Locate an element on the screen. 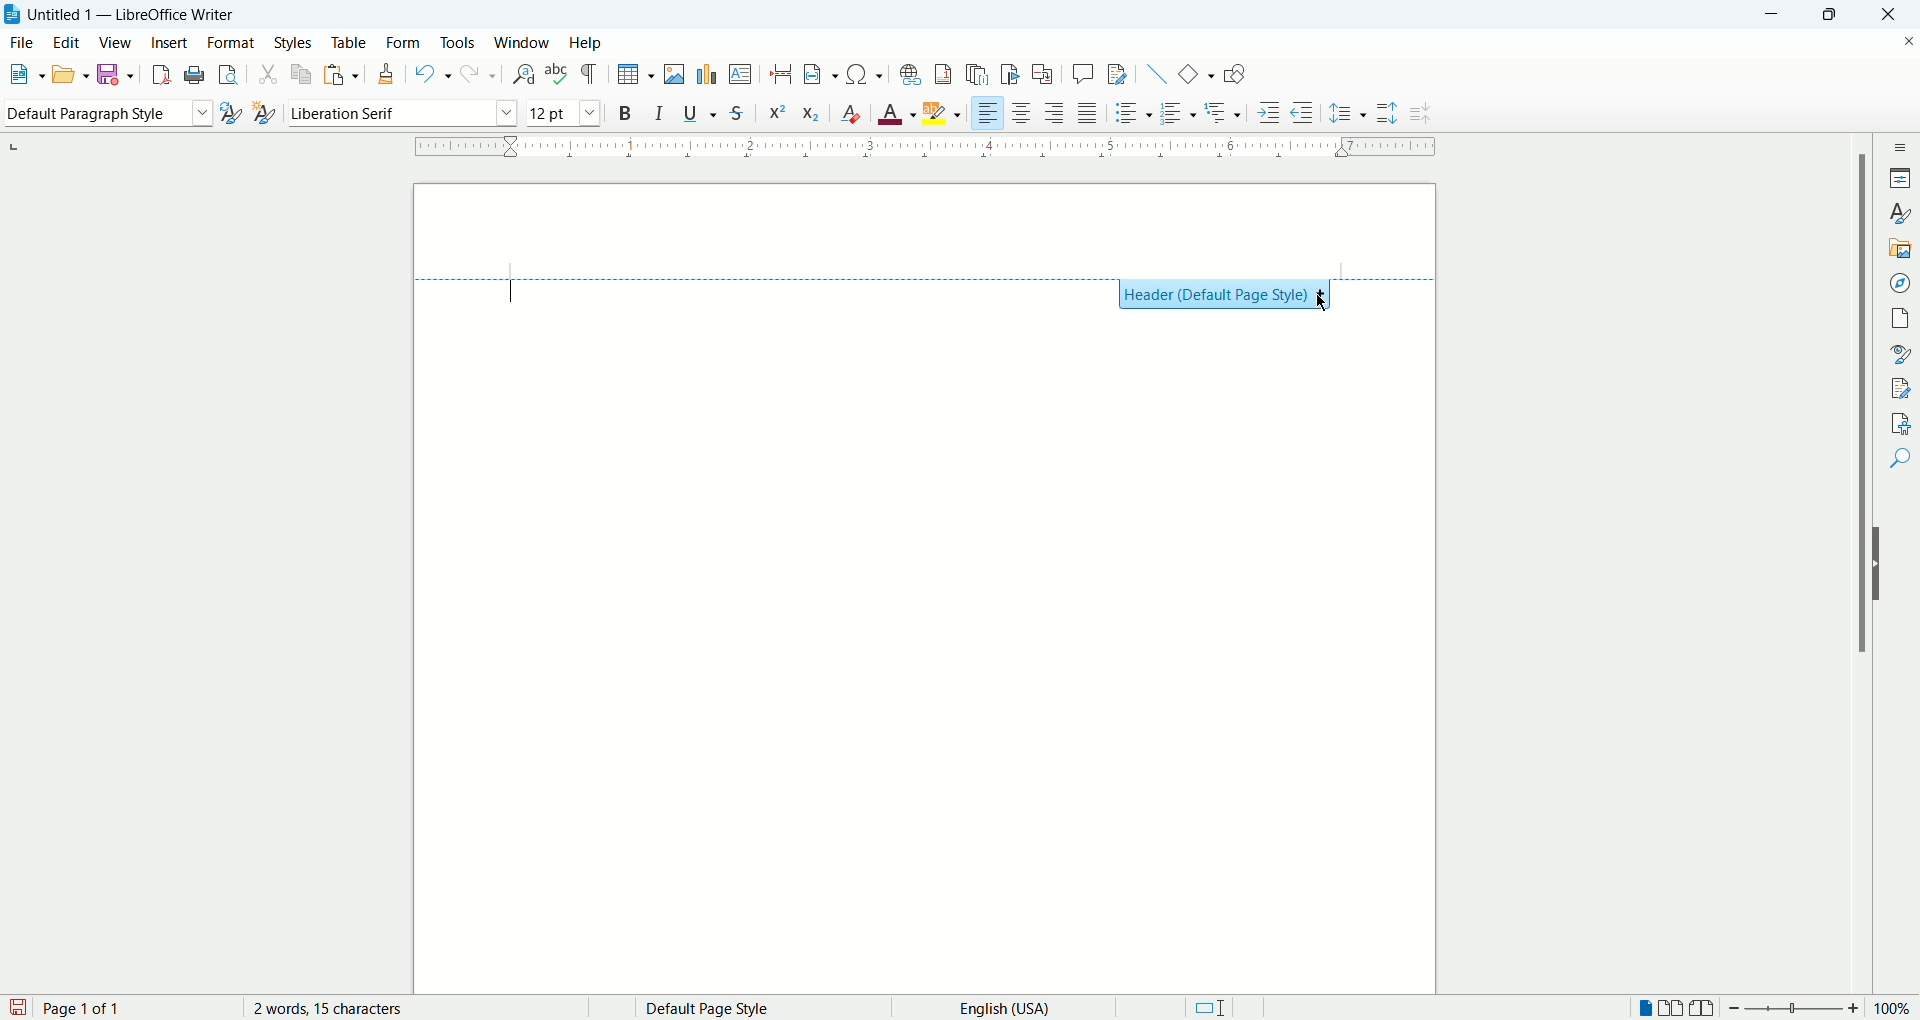  insert textbox is located at coordinates (740, 72).